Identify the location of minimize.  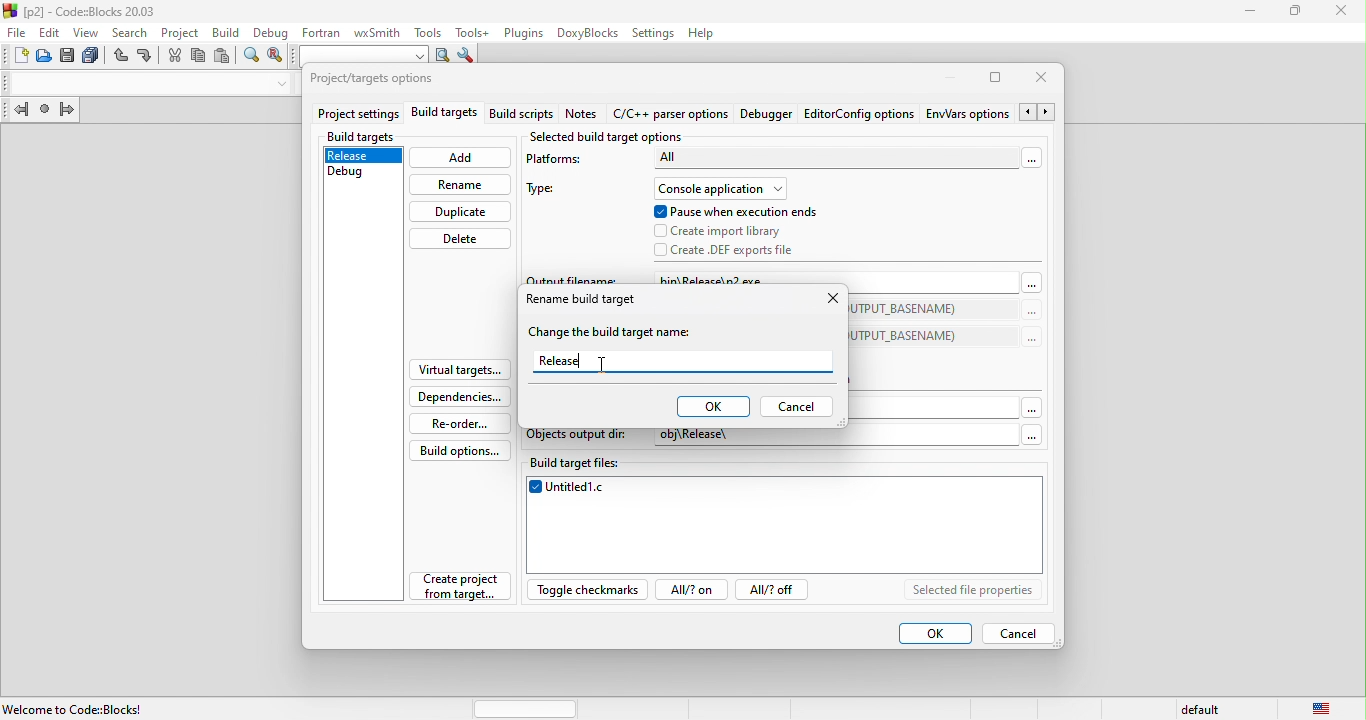
(944, 78).